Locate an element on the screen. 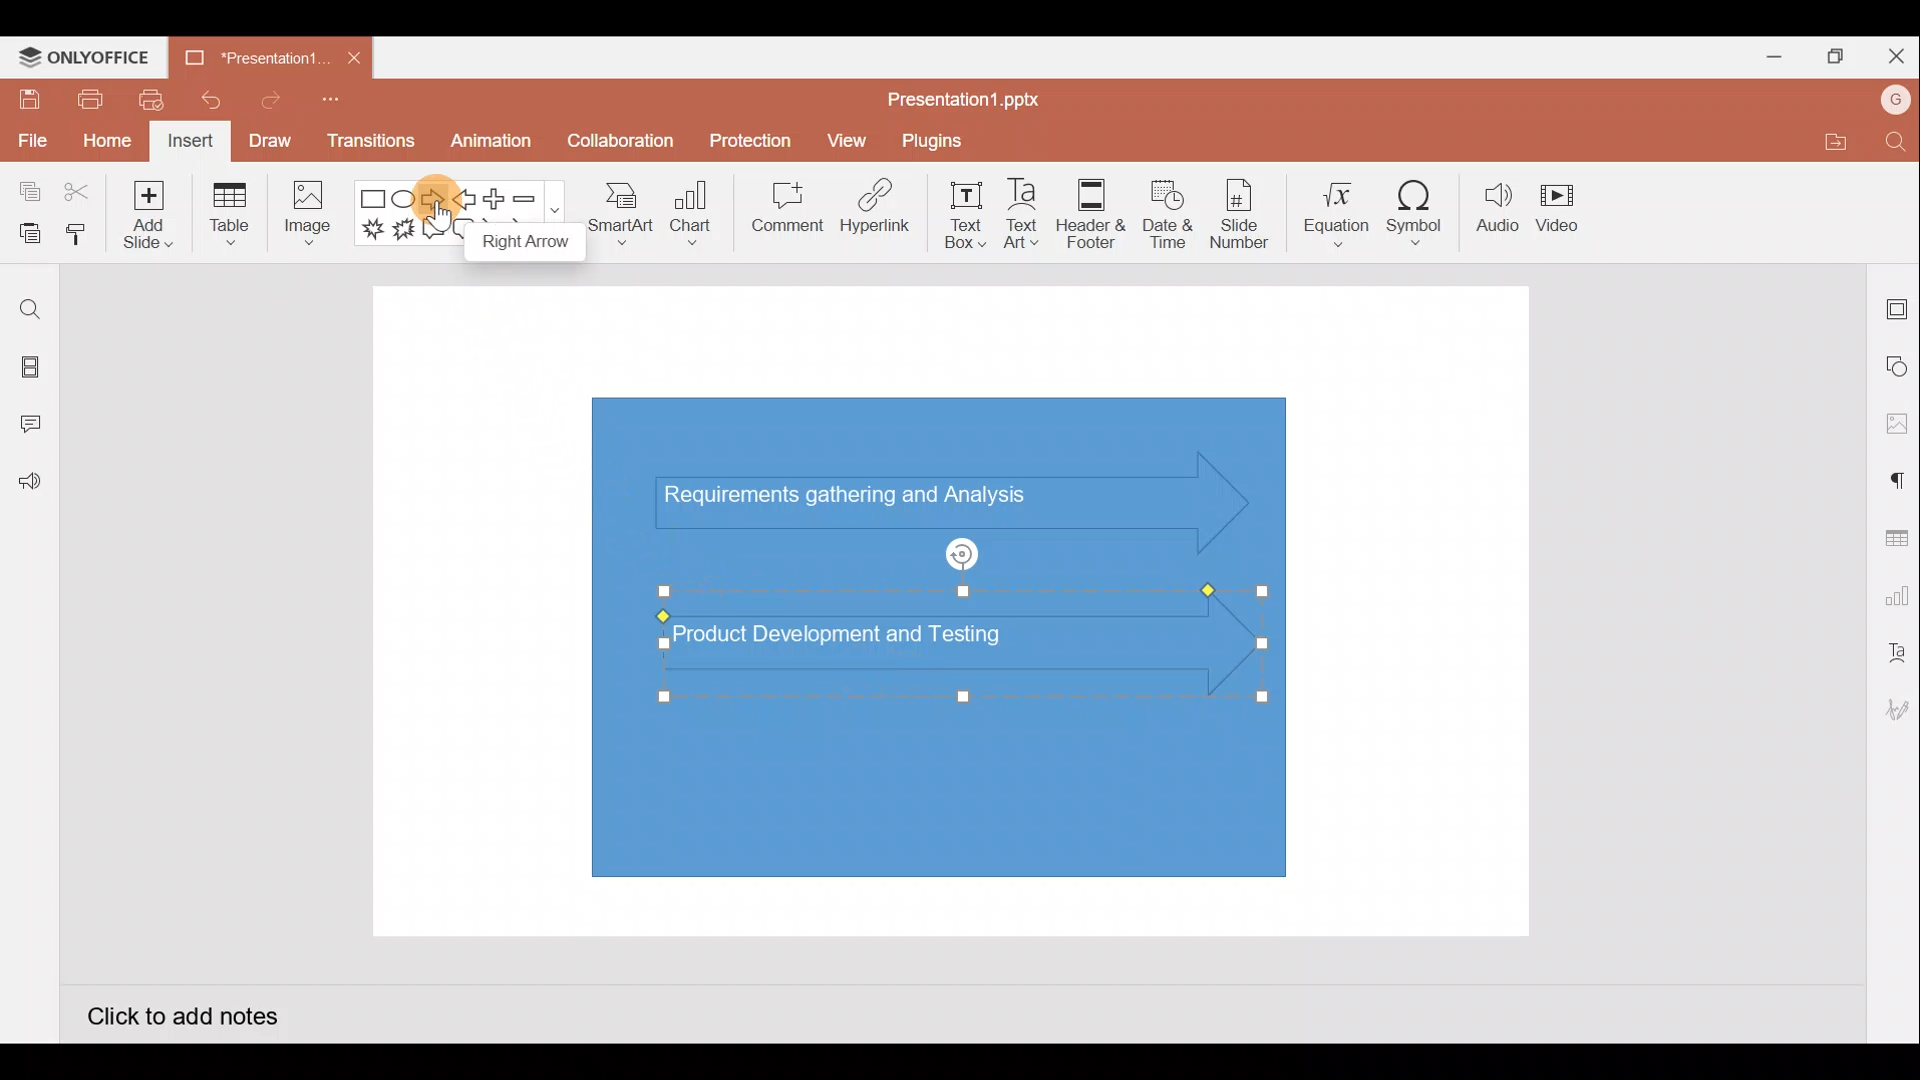 The width and height of the screenshot is (1920, 1080). Explosion 1 is located at coordinates (373, 228).